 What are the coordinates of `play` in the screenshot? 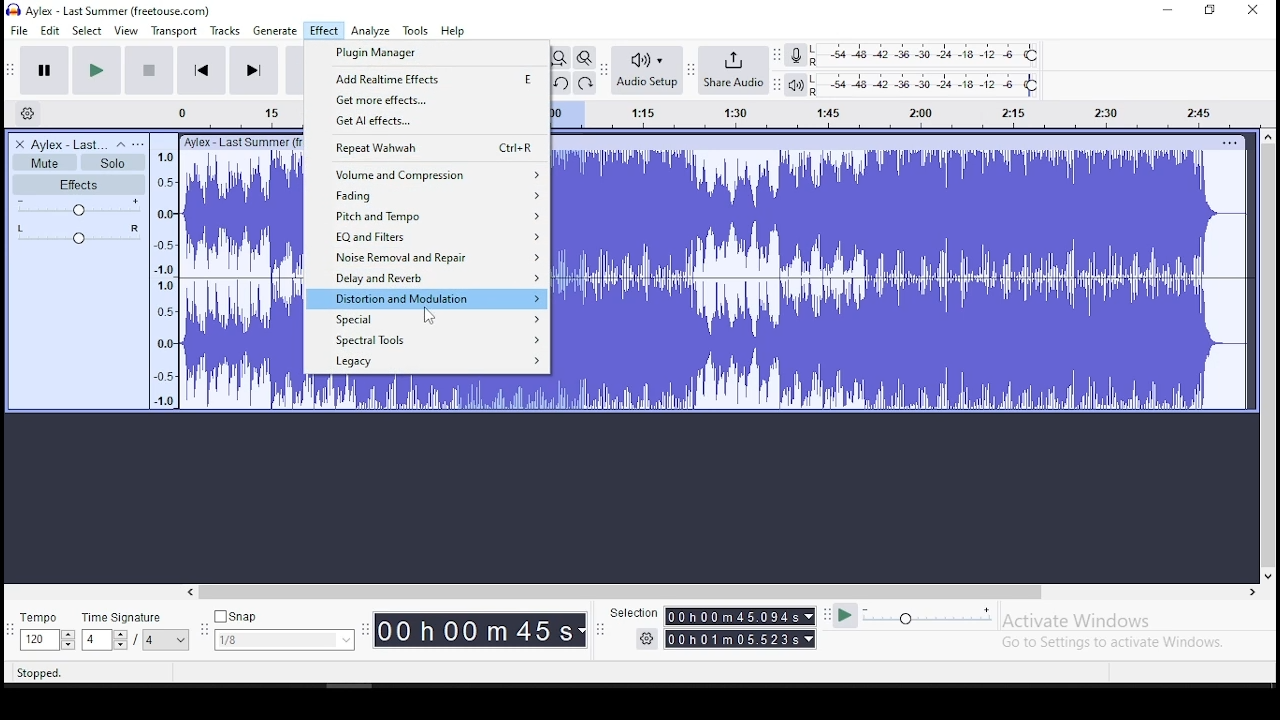 It's located at (97, 69).